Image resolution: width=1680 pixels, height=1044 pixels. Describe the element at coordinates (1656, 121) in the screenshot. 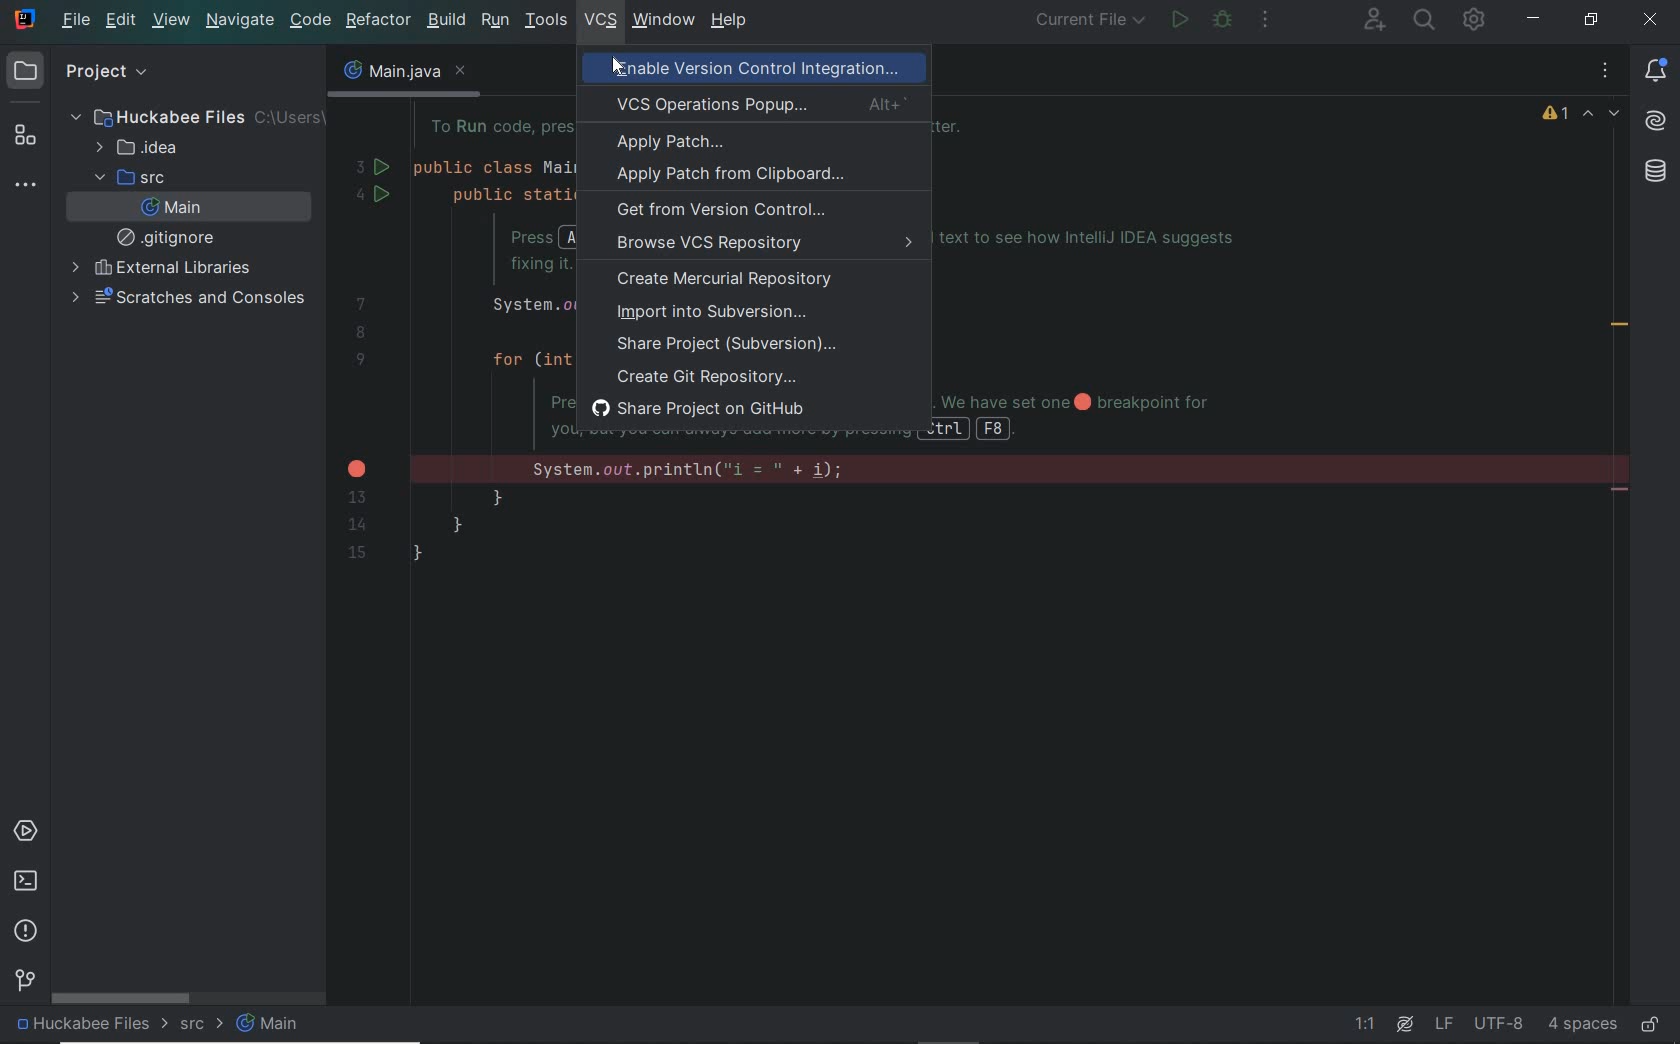

I see `AI Assistant` at that location.